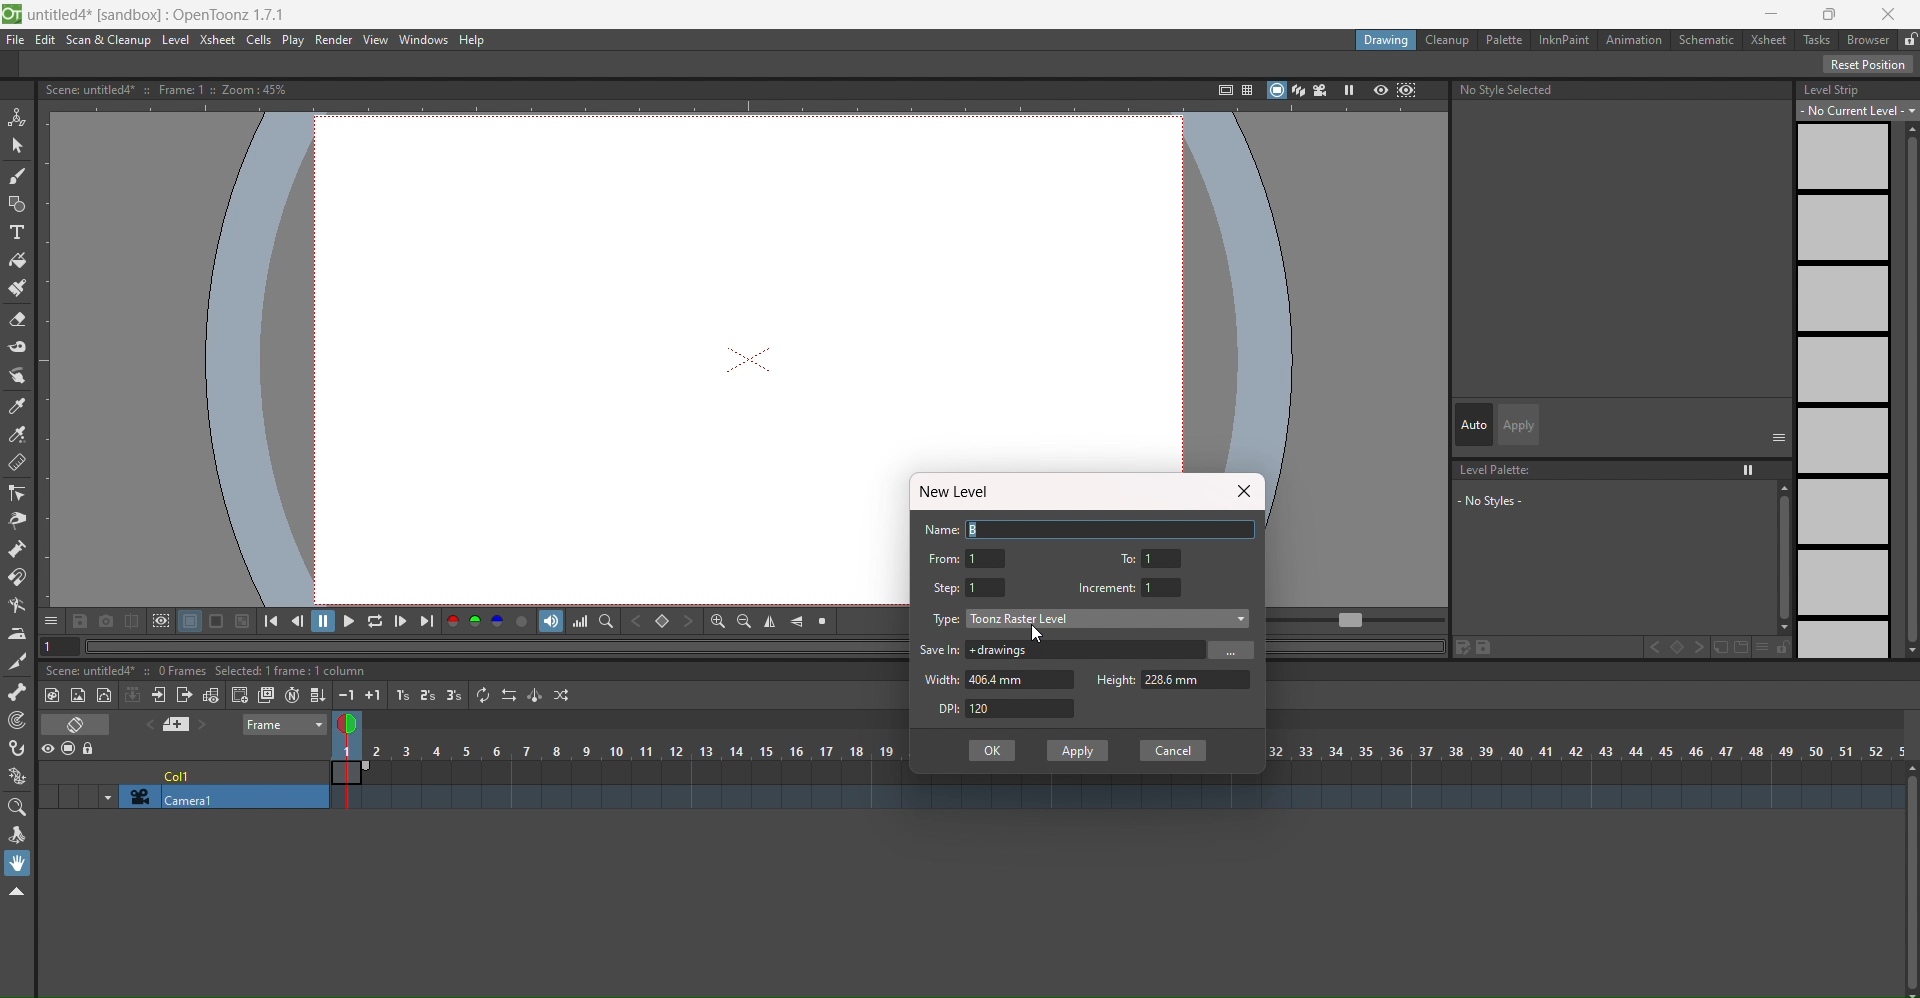 The image size is (1920, 998). I want to click on no current level, so click(1859, 110).